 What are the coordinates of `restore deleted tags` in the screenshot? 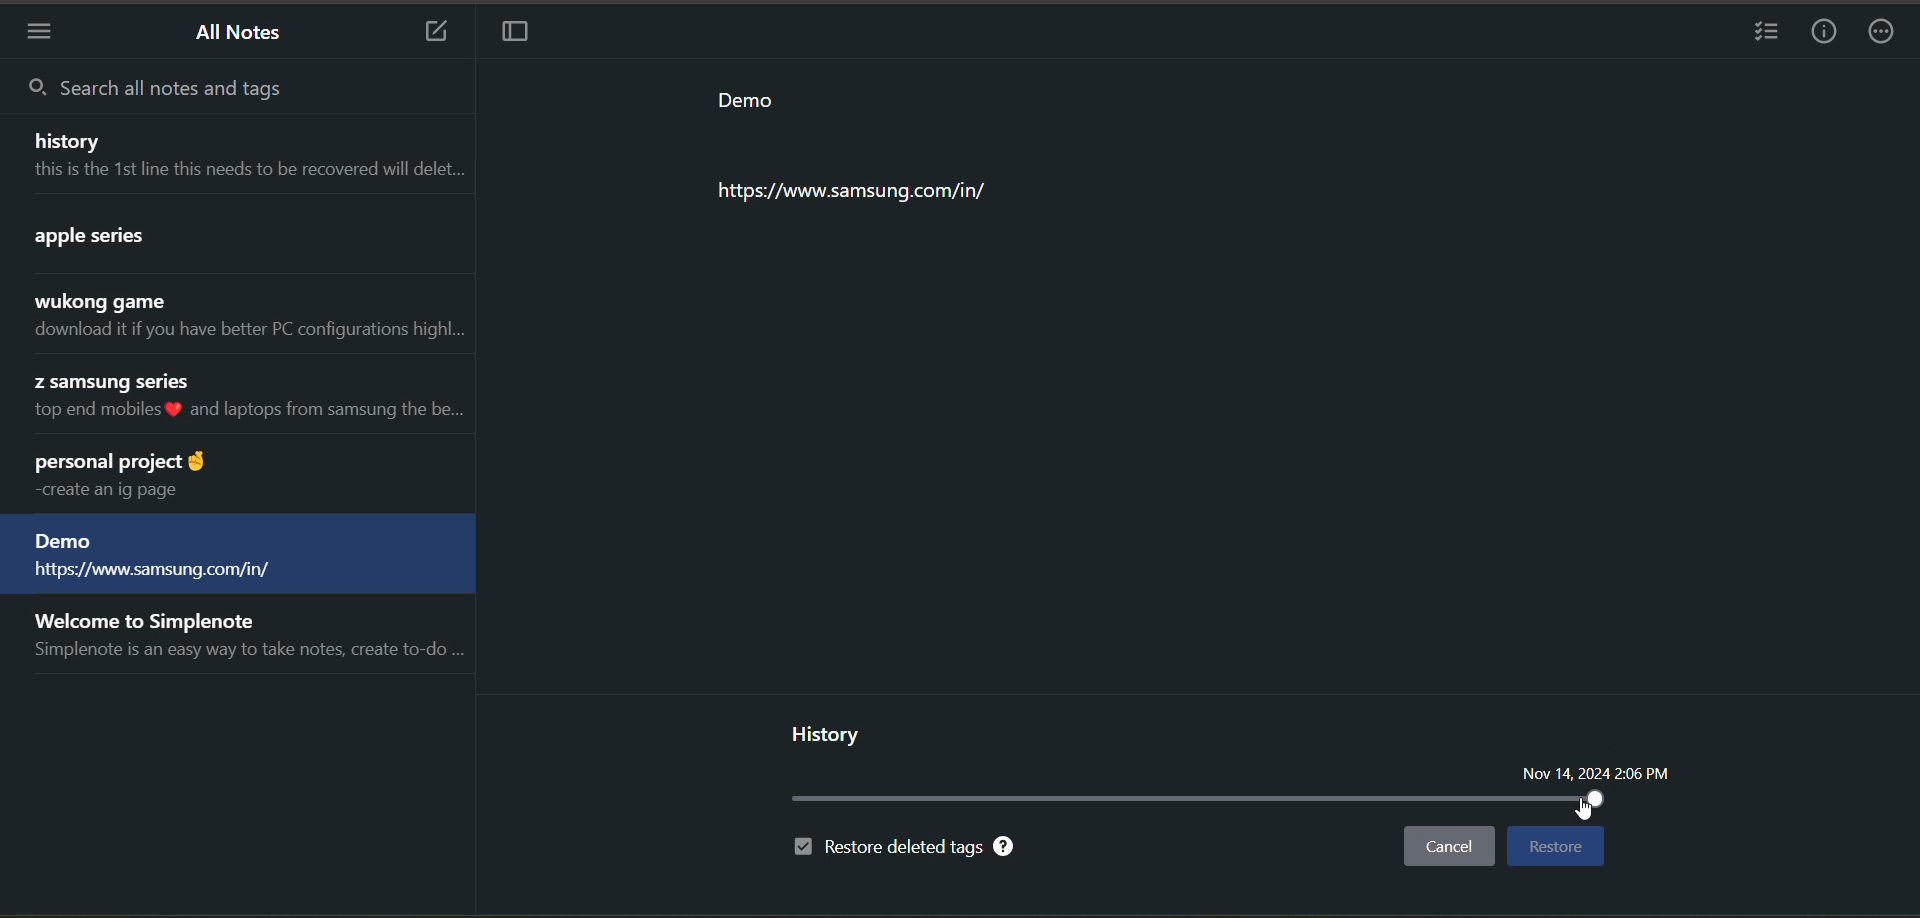 It's located at (905, 849).